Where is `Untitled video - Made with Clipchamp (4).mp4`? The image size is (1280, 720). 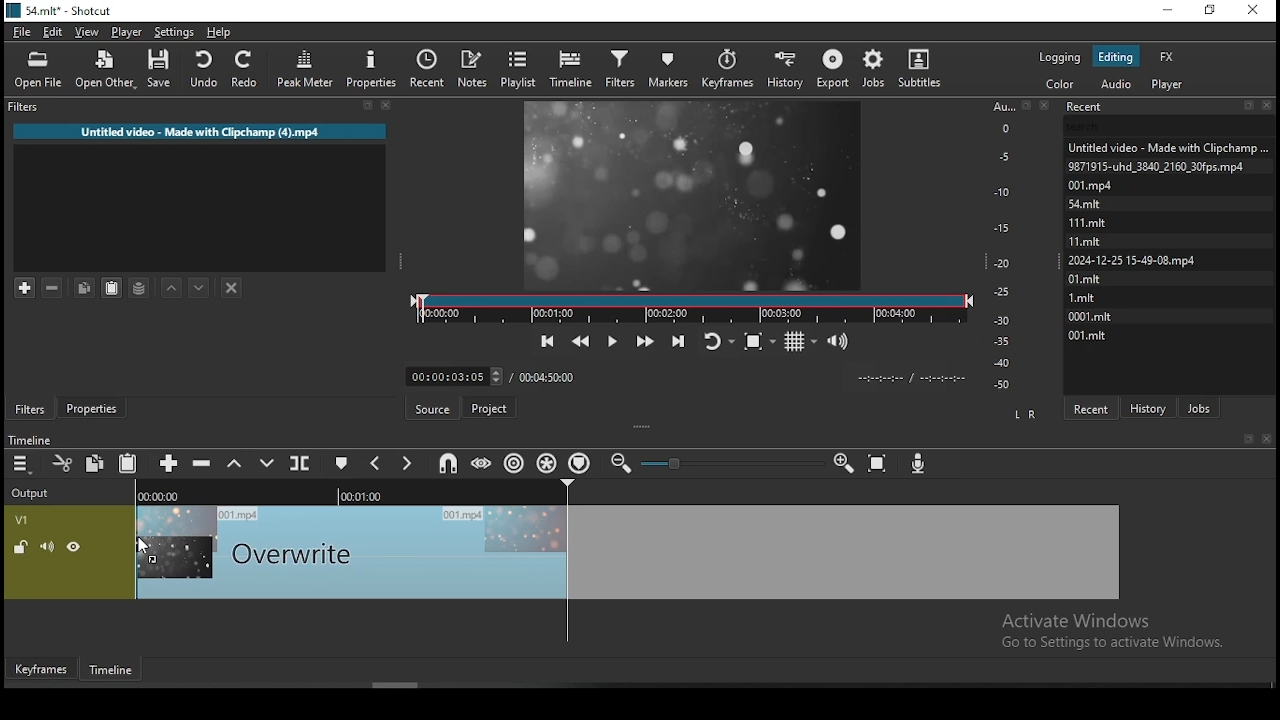 Untitled video - Made with Clipchamp (4).mp4 is located at coordinates (203, 129).